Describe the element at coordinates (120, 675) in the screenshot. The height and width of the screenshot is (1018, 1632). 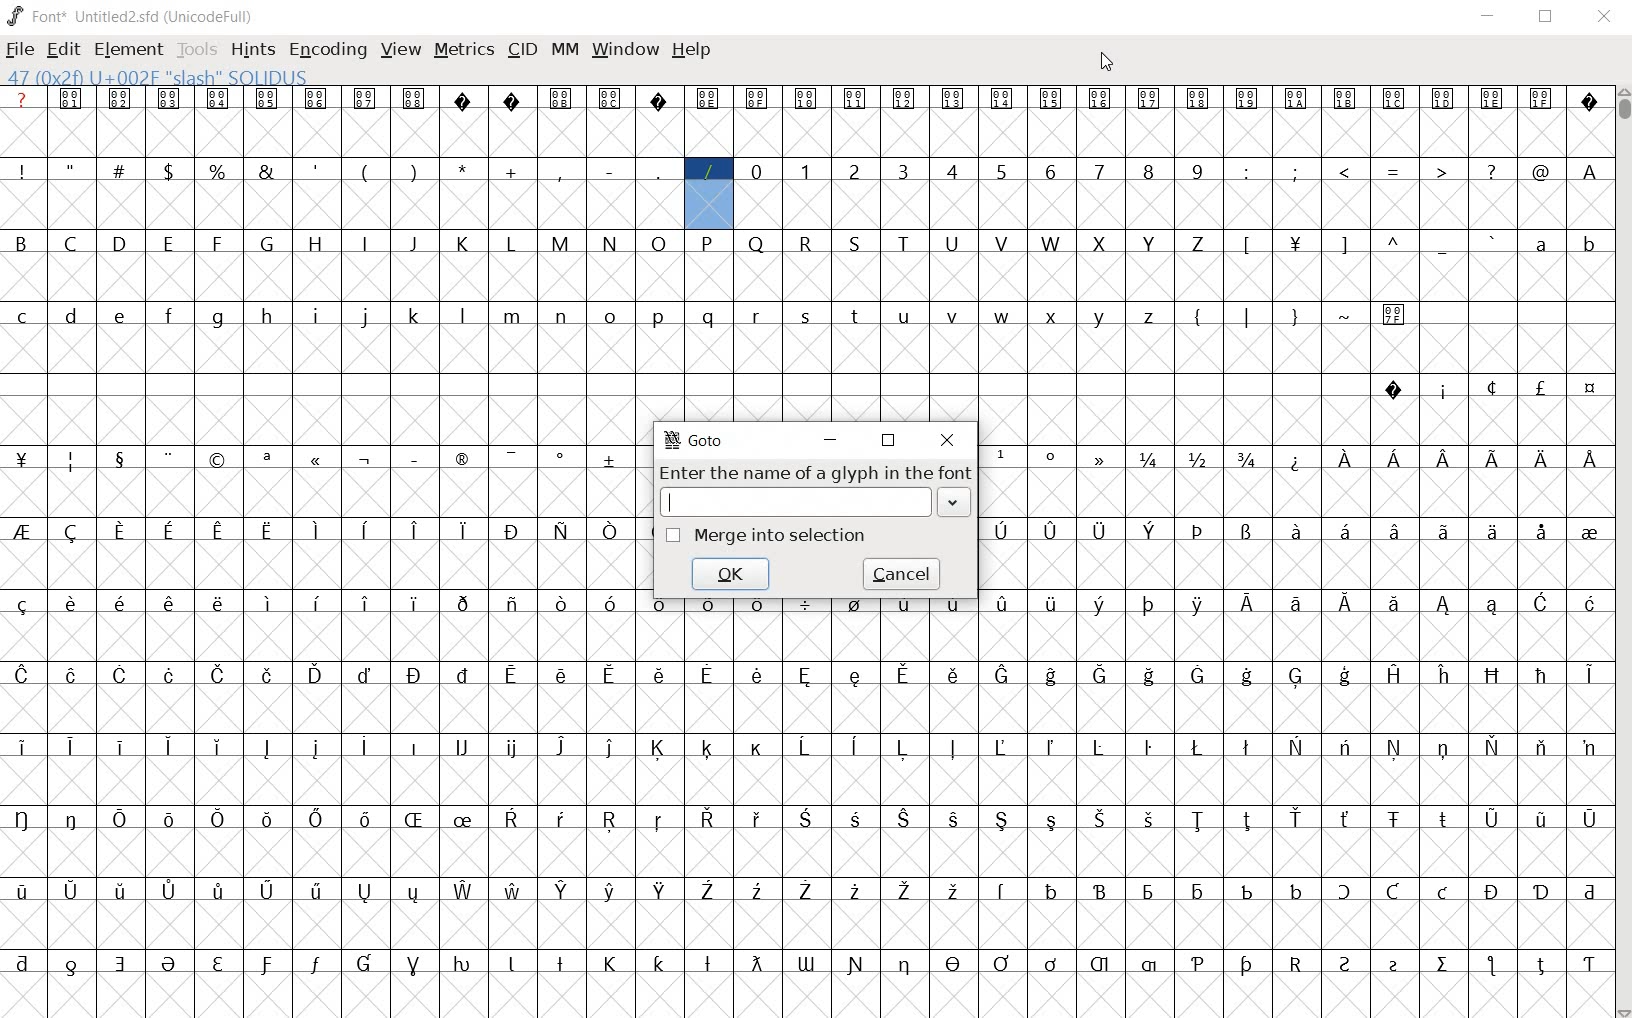
I see `glyph` at that location.